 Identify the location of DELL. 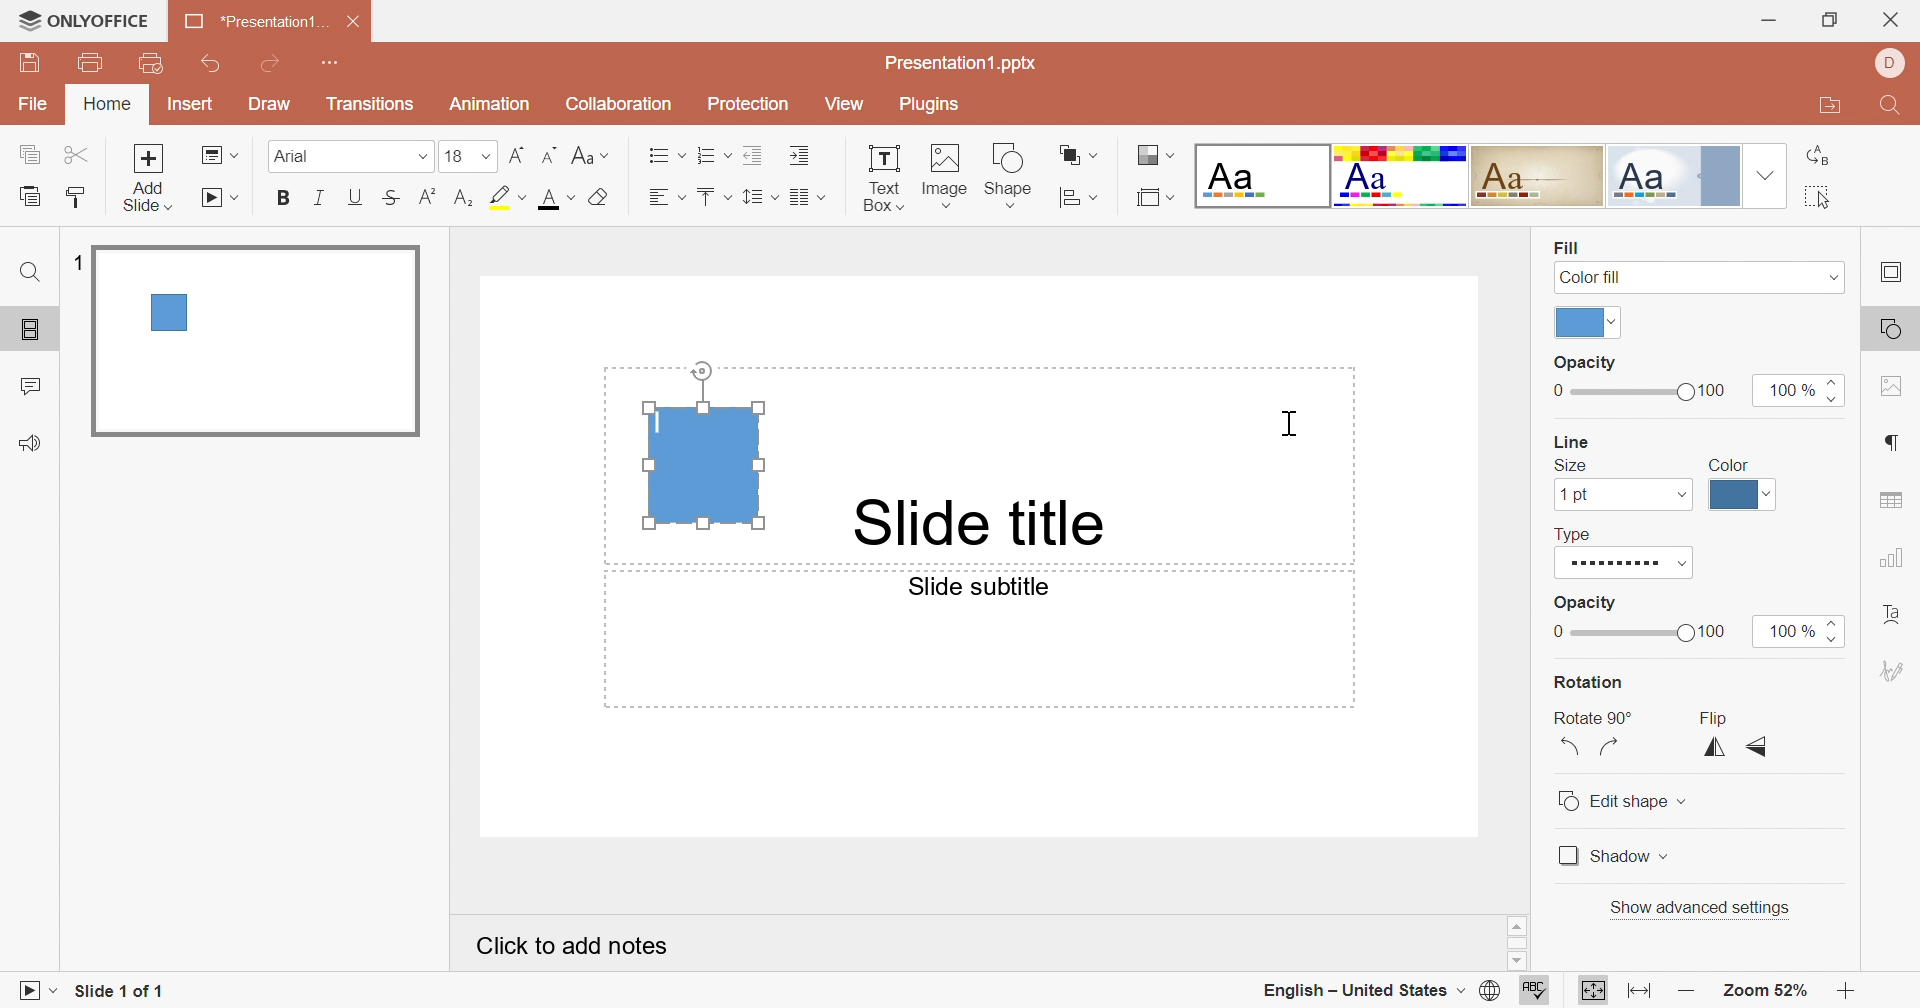
(1886, 63).